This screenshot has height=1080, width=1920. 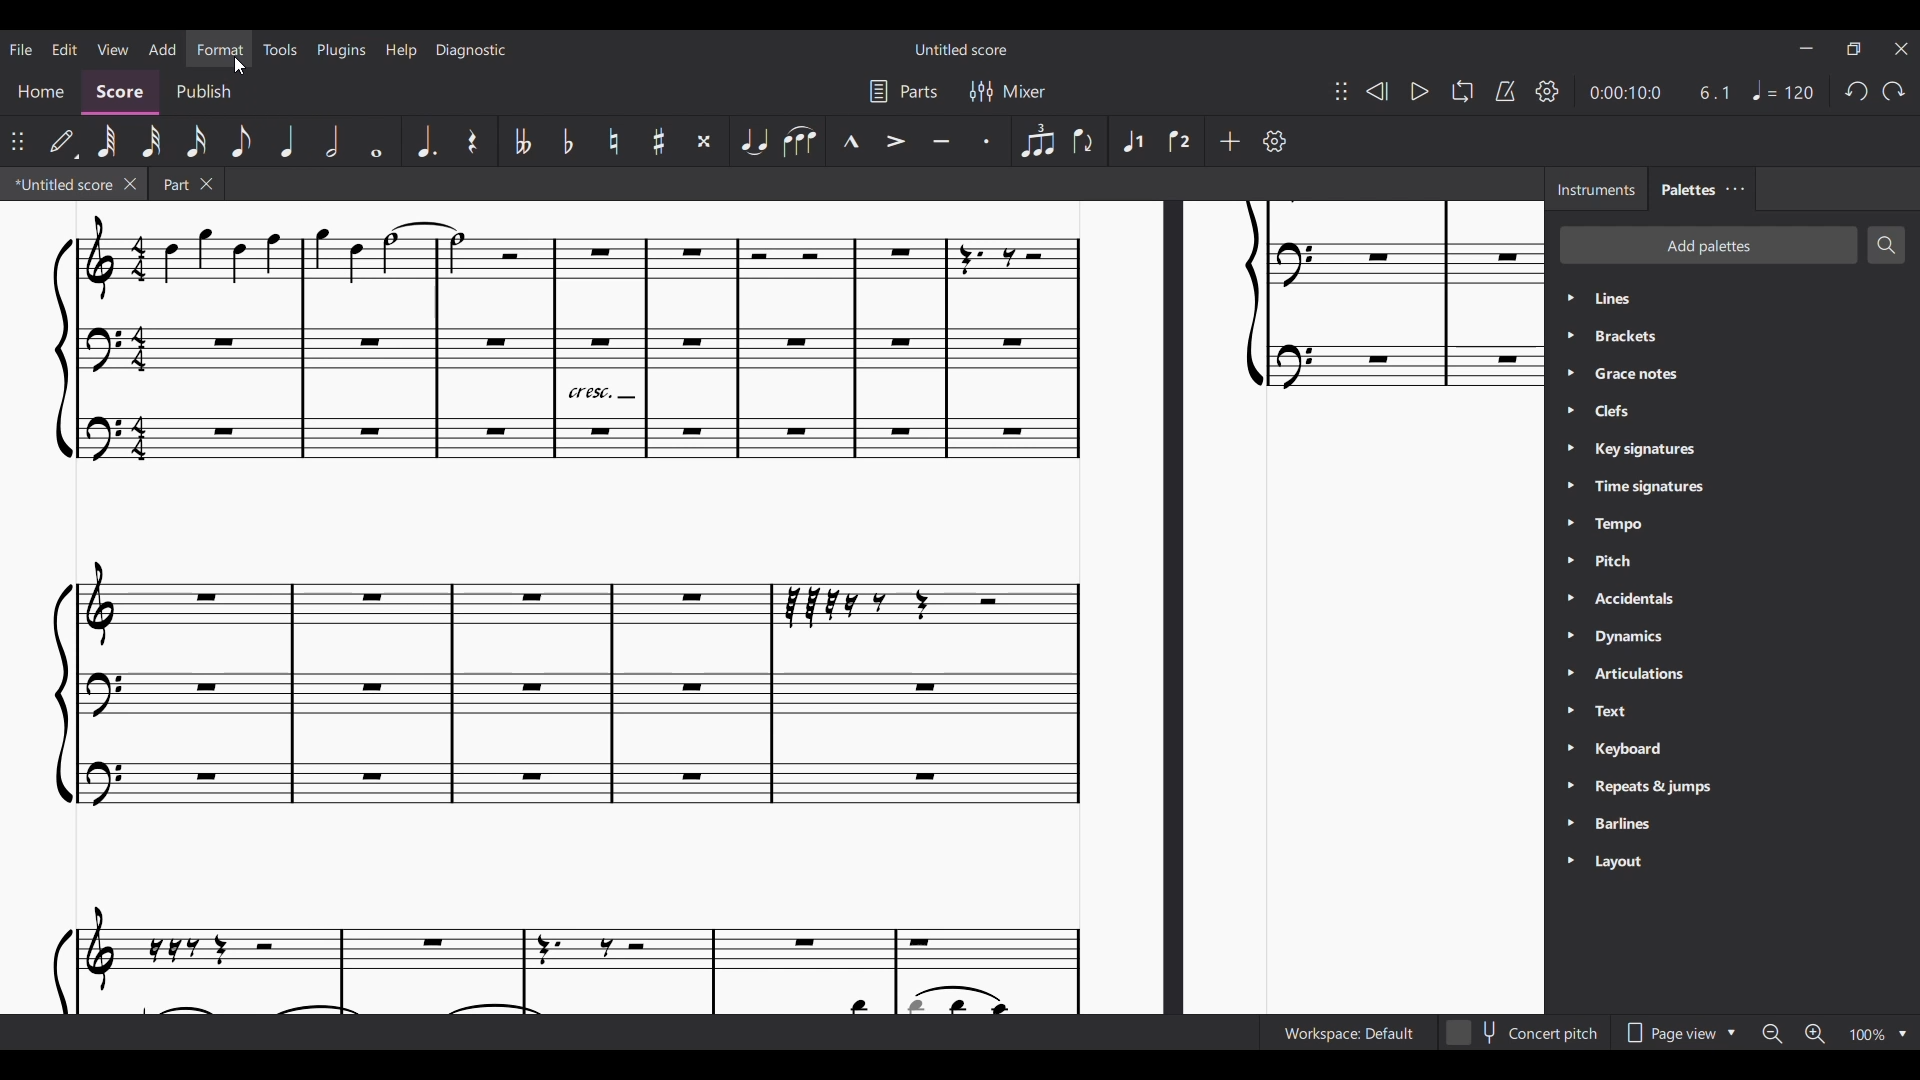 What do you see at coordinates (1504, 91) in the screenshot?
I see `Metronome` at bounding box center [1504, 91].